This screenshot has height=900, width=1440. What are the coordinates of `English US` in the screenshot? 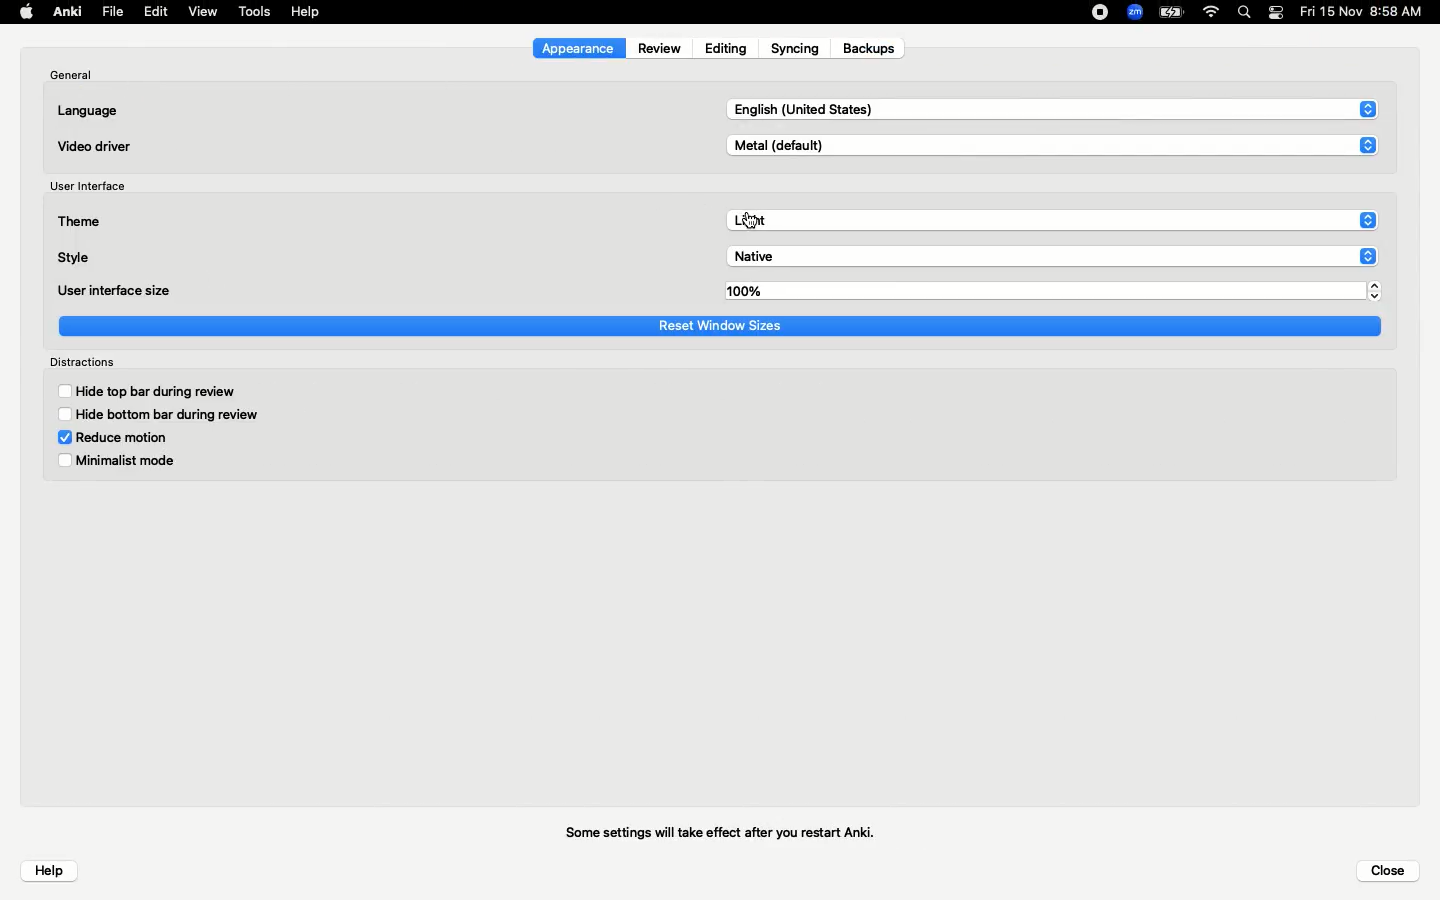 It's located at (1049, 108).